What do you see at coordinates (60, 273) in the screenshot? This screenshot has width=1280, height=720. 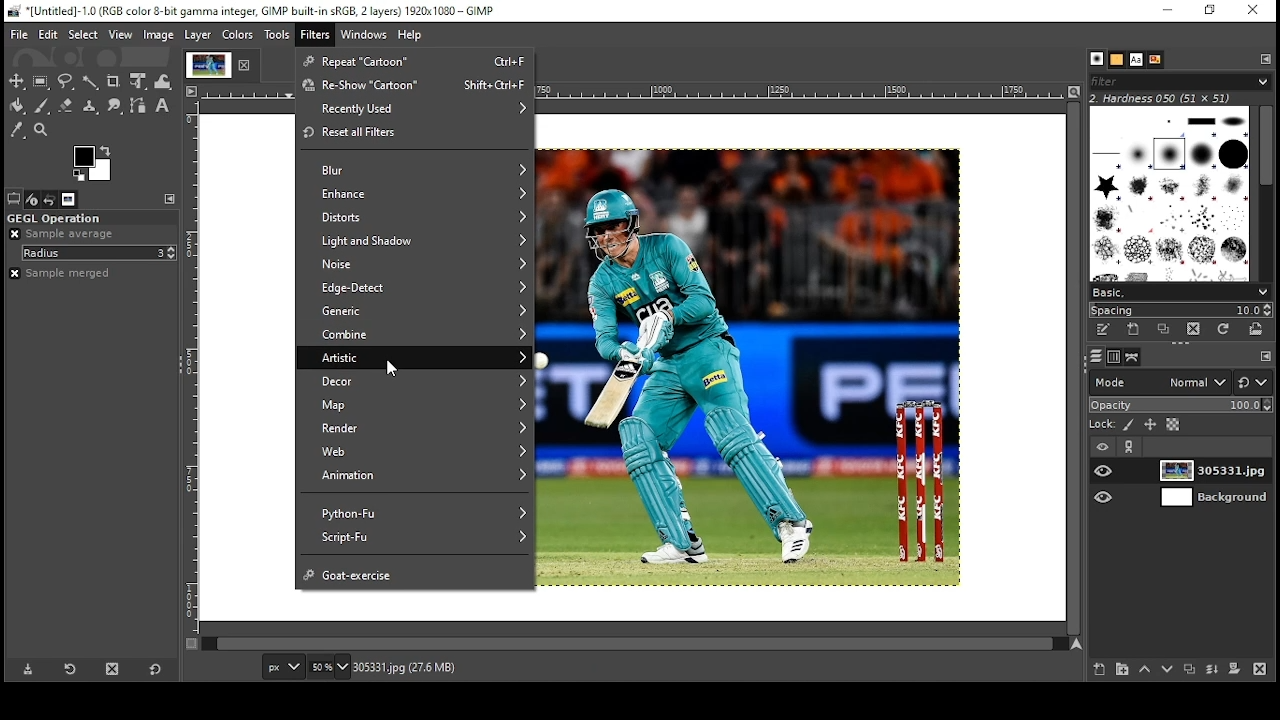 I see `sample merged` at bounding box center [60, 273].